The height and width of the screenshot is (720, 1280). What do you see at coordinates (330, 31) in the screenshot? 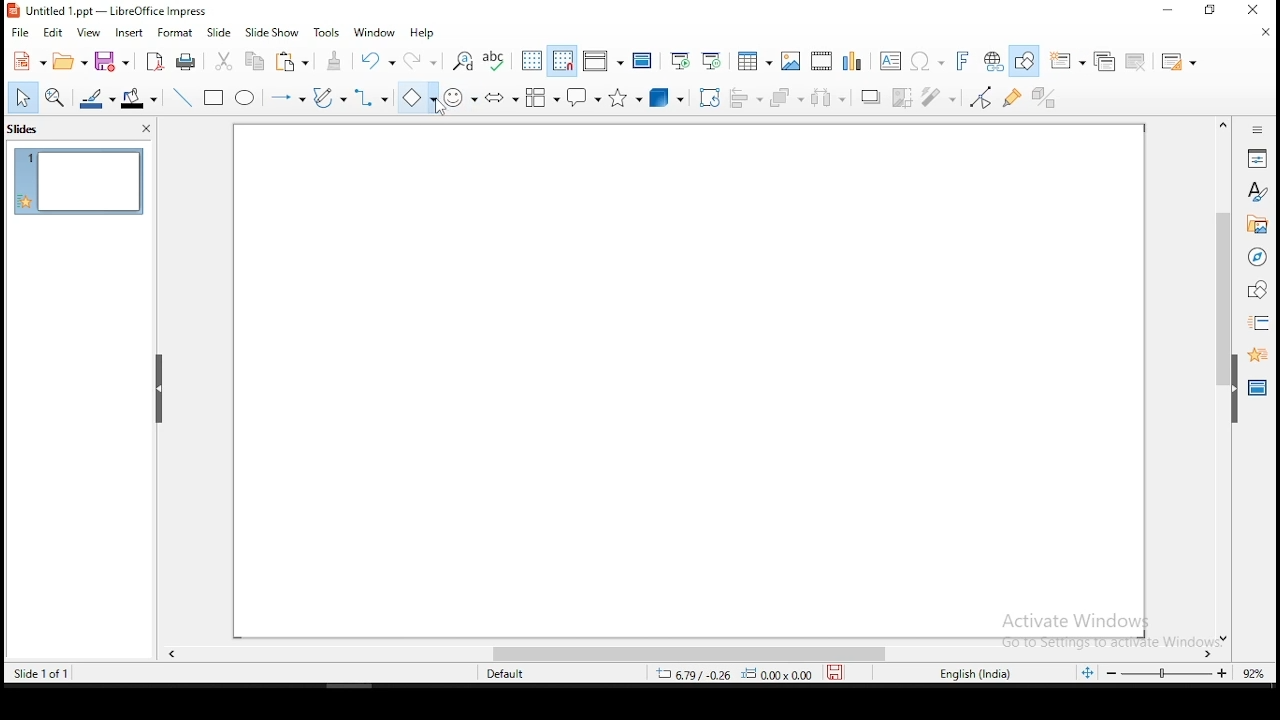
I see `tools` at bounding box center [330, 31].